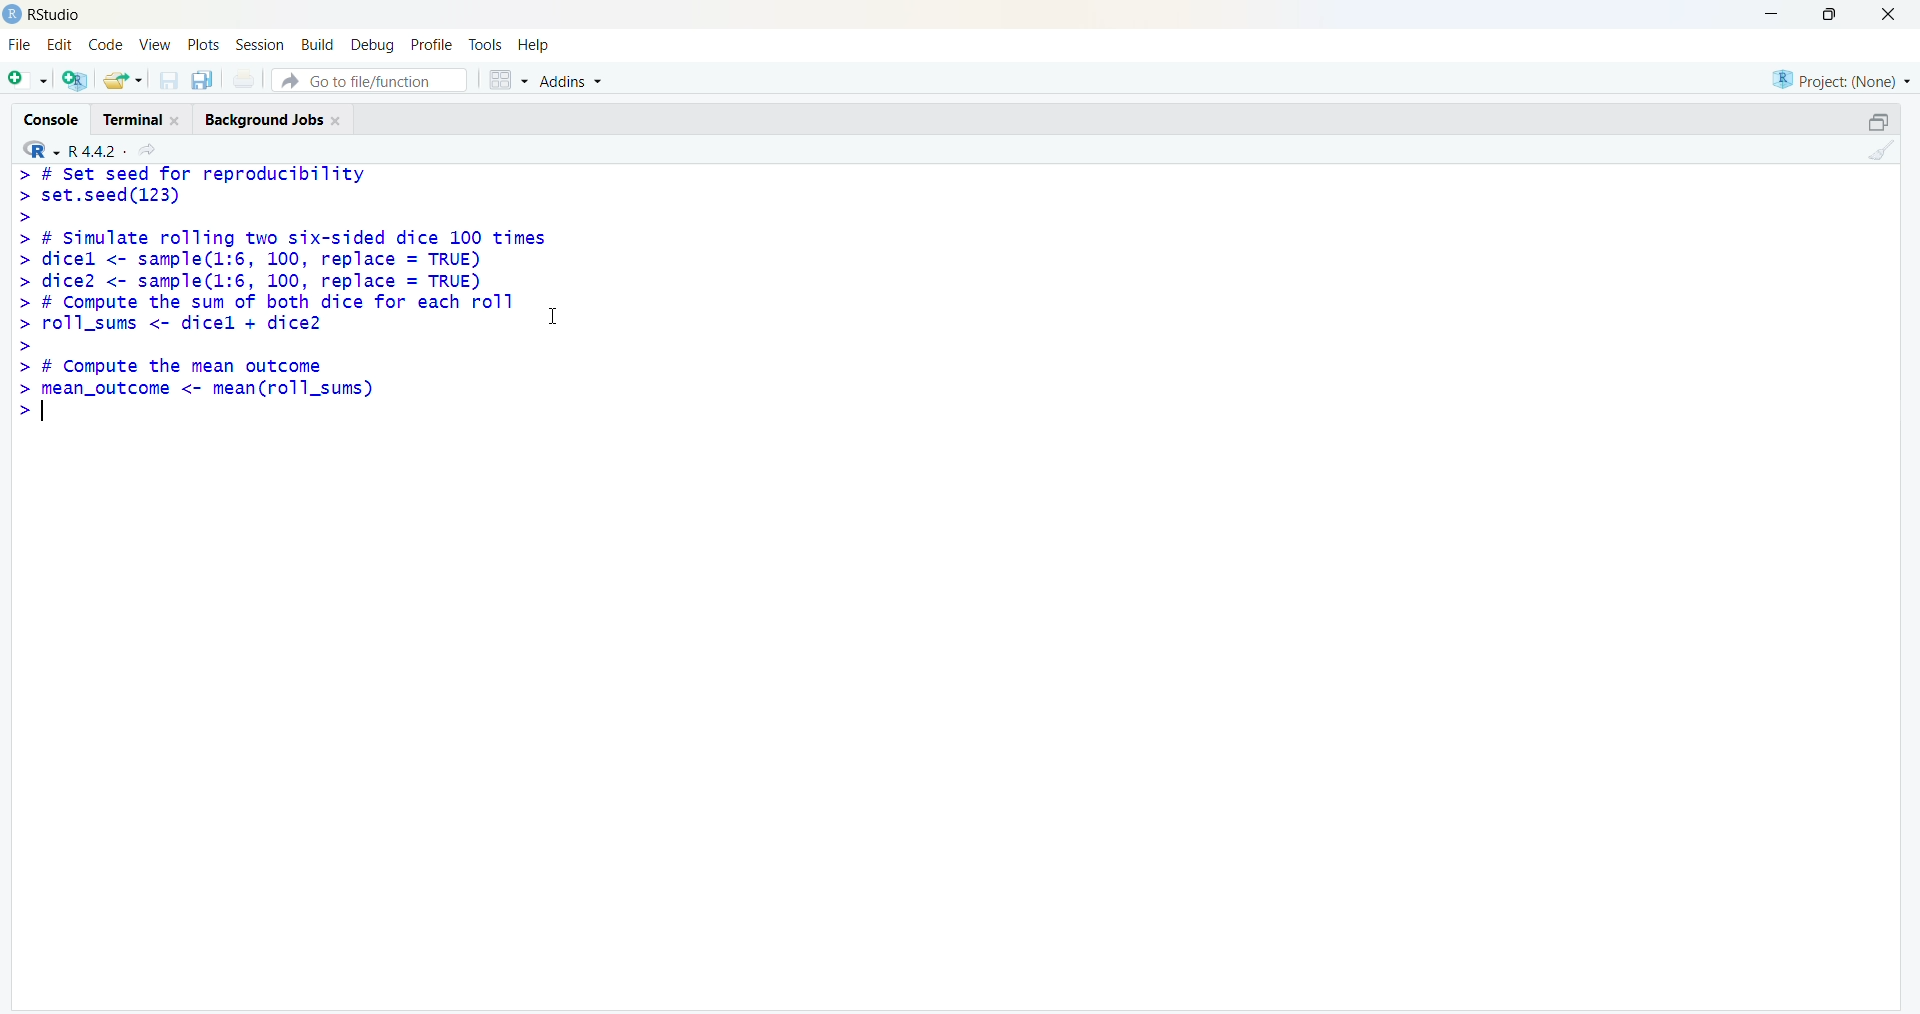  Describe the element at coordinates (168, 80) in the screenshot. I see `save` at that location.